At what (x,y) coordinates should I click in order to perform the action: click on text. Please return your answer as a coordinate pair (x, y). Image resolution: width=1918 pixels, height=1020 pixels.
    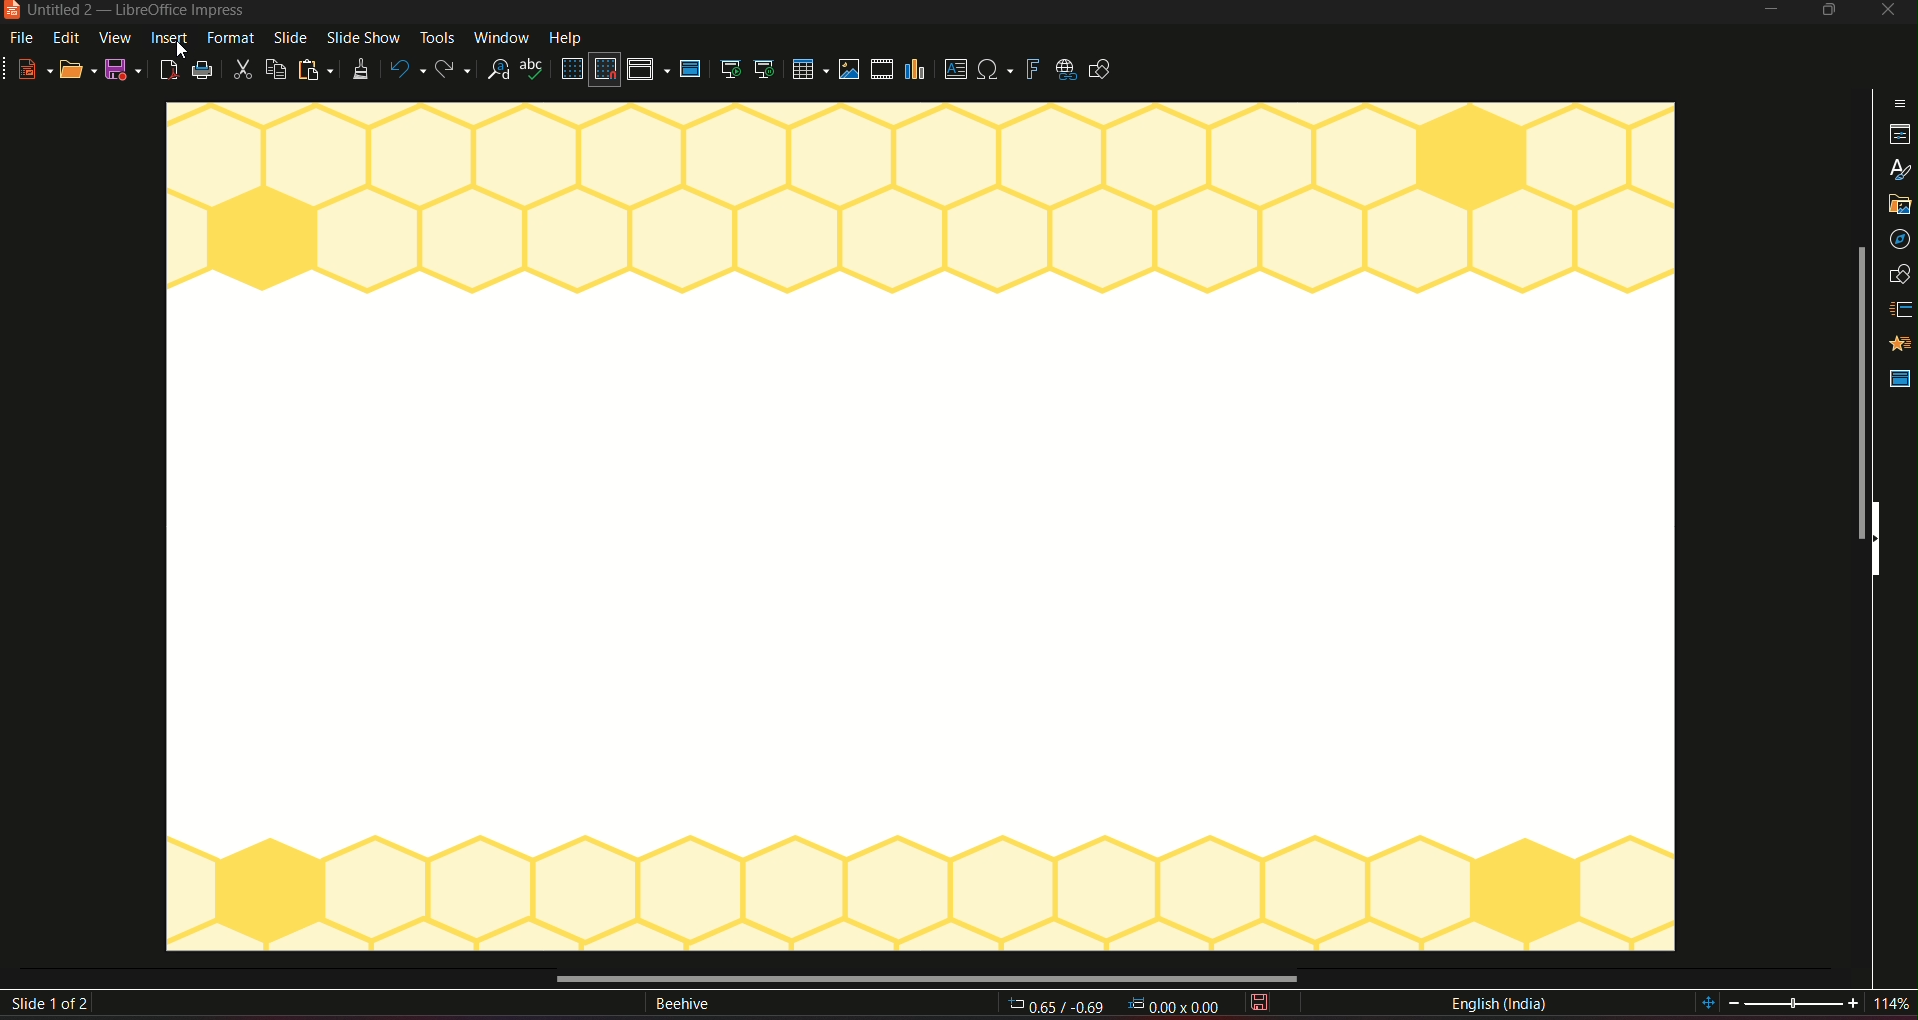
    Looking at the image, I should click on (681, 1006).